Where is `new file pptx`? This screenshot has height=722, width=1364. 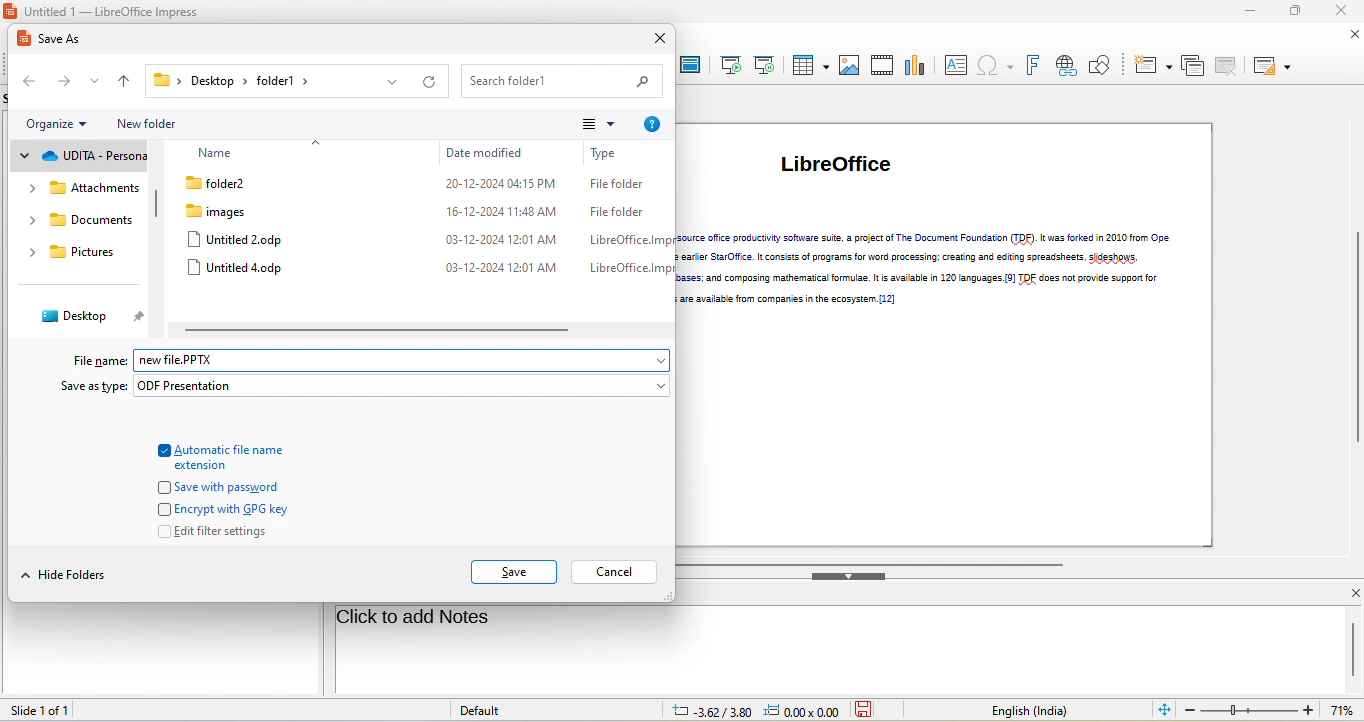 new file pptx is located at coordinates (405, 360).